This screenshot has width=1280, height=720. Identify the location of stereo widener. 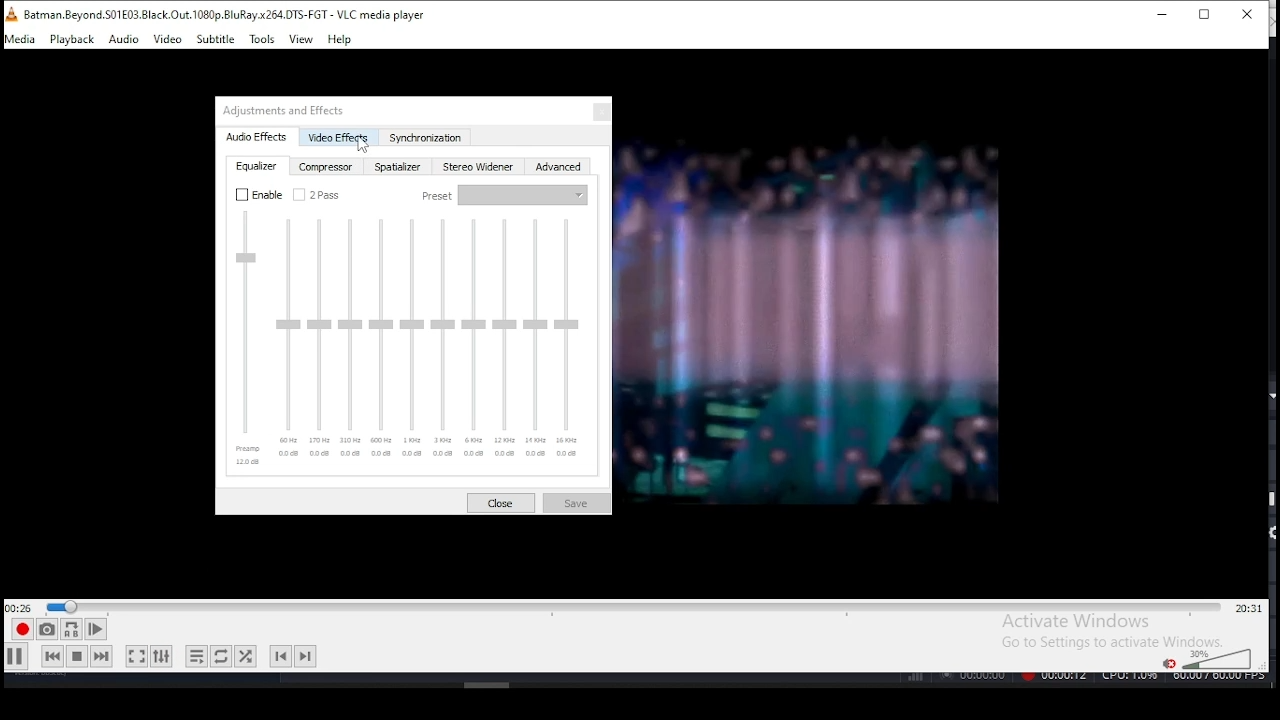
(480, 167).